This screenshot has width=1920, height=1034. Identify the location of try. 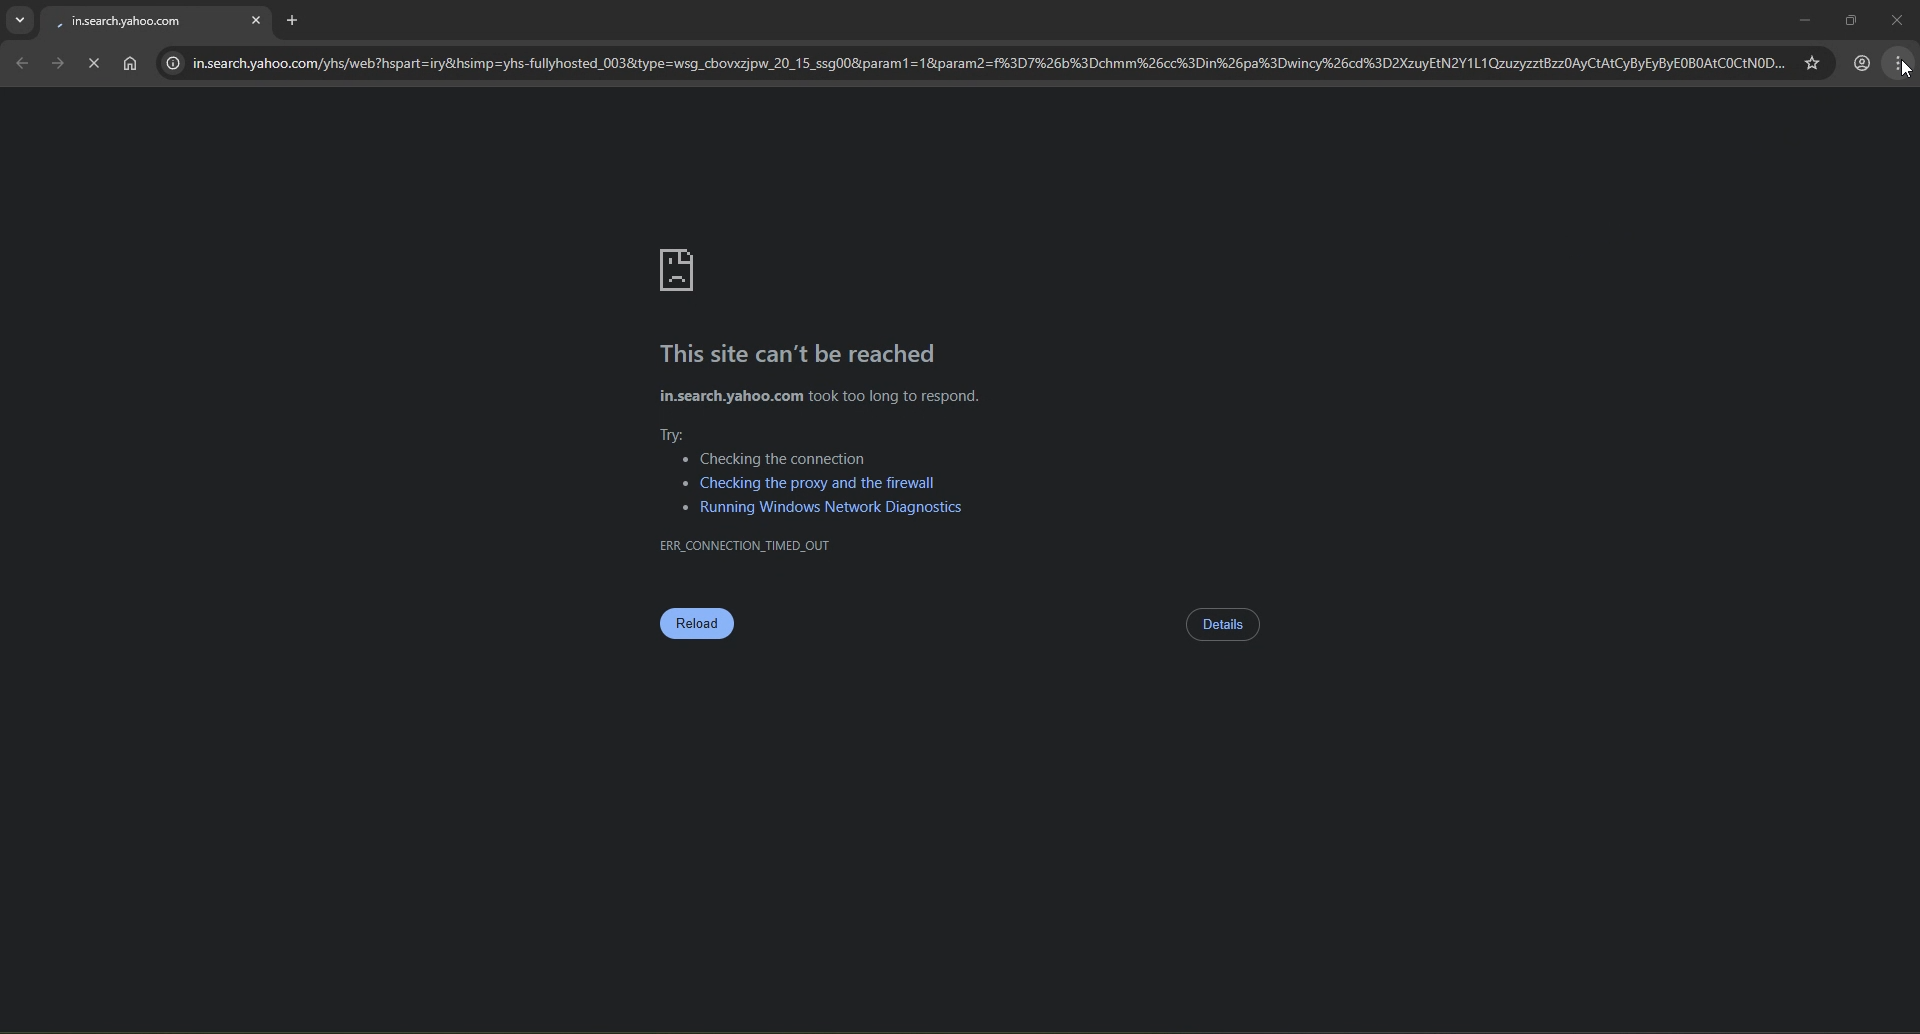
(678, 433).